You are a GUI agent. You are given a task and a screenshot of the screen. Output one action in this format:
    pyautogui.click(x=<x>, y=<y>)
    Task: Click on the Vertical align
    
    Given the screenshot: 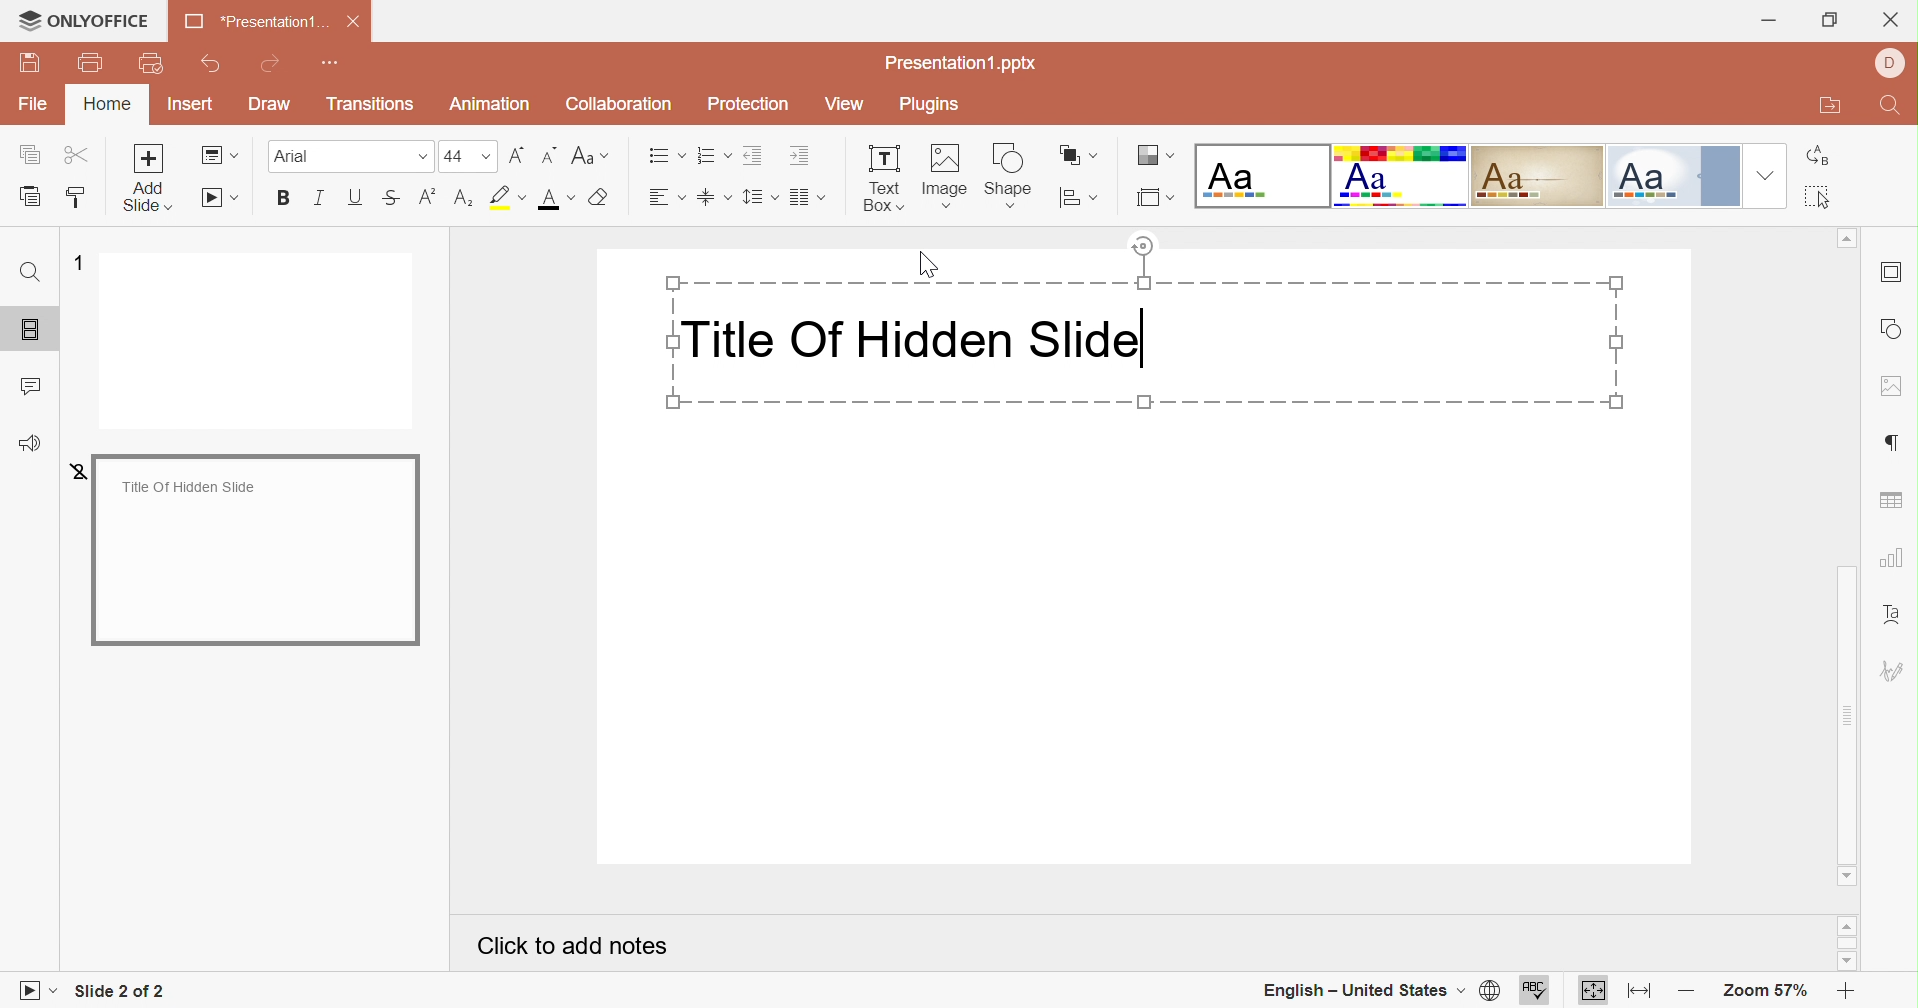 What is the action you would take?
    pyautogui.click(x=716, y=196)
    